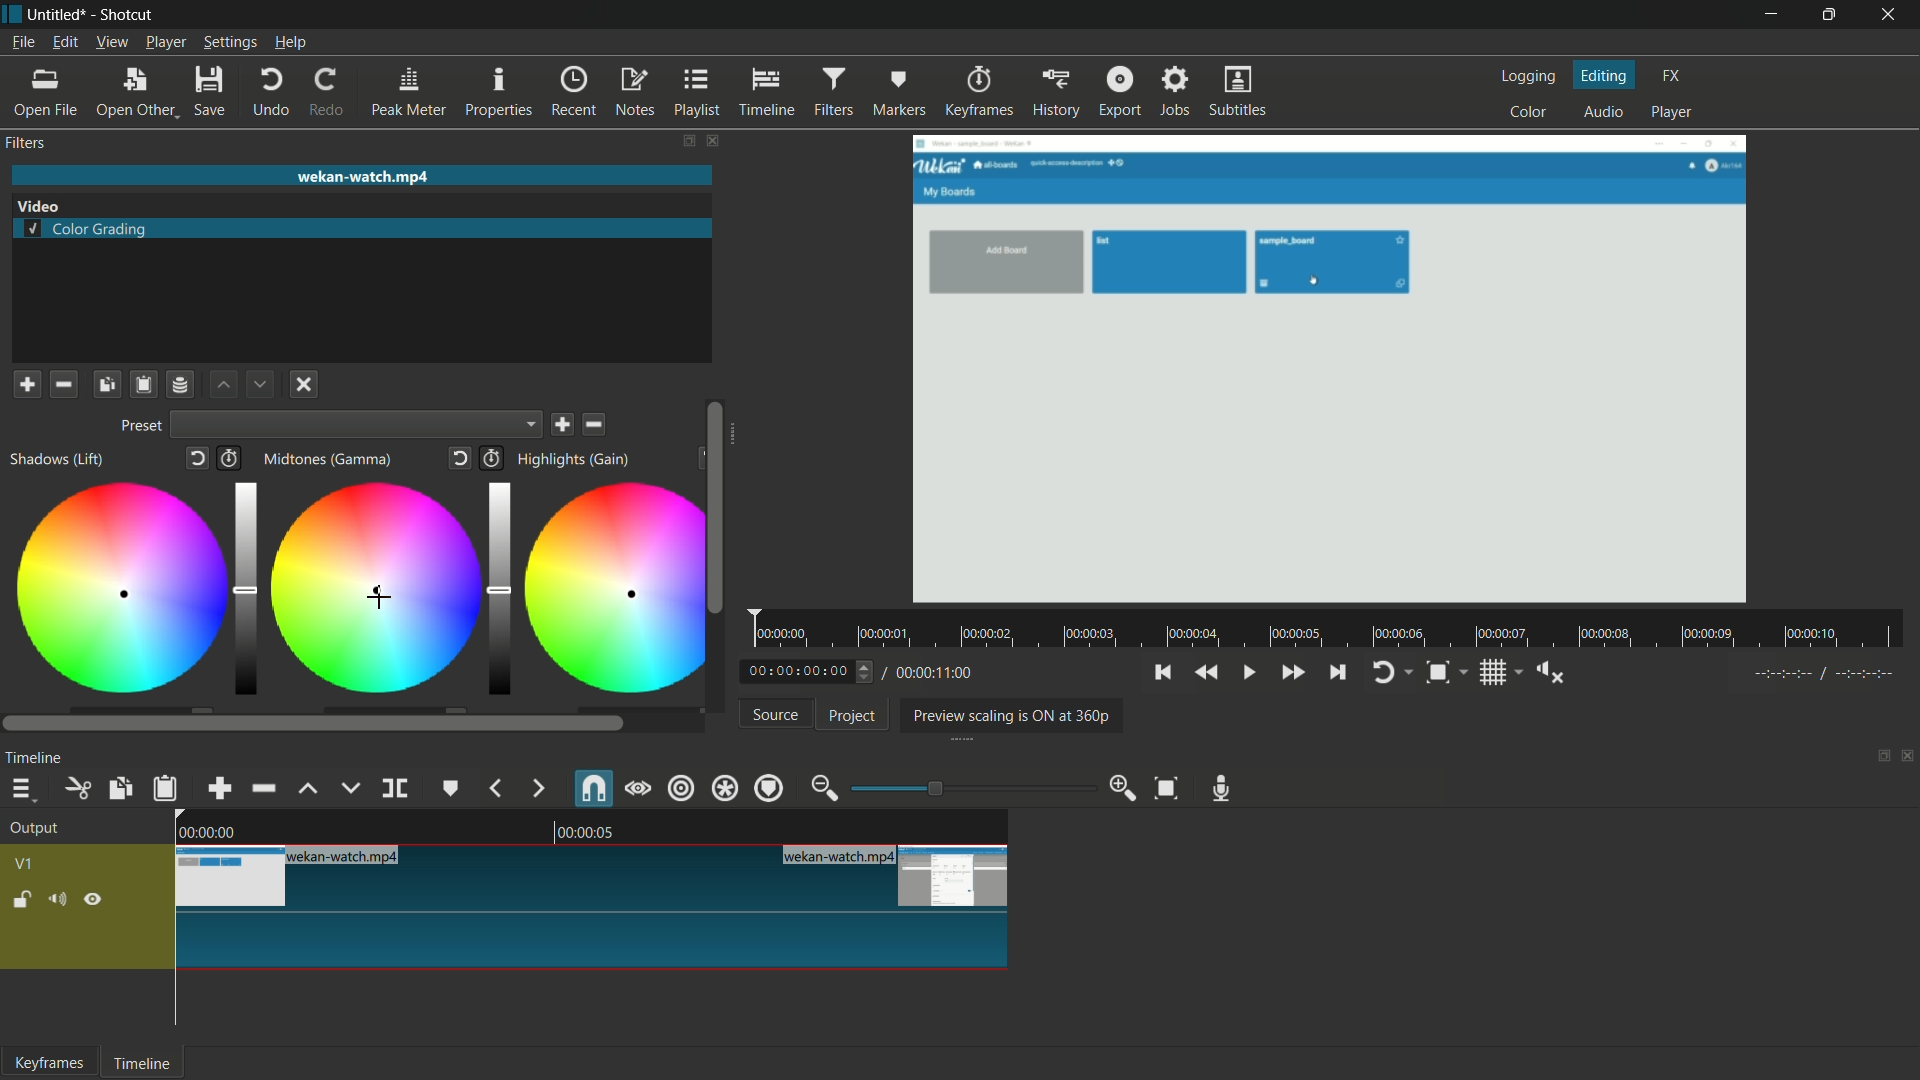 The image size is (1920, 1080). I want to click on adjustment bar, so click(246, 589).